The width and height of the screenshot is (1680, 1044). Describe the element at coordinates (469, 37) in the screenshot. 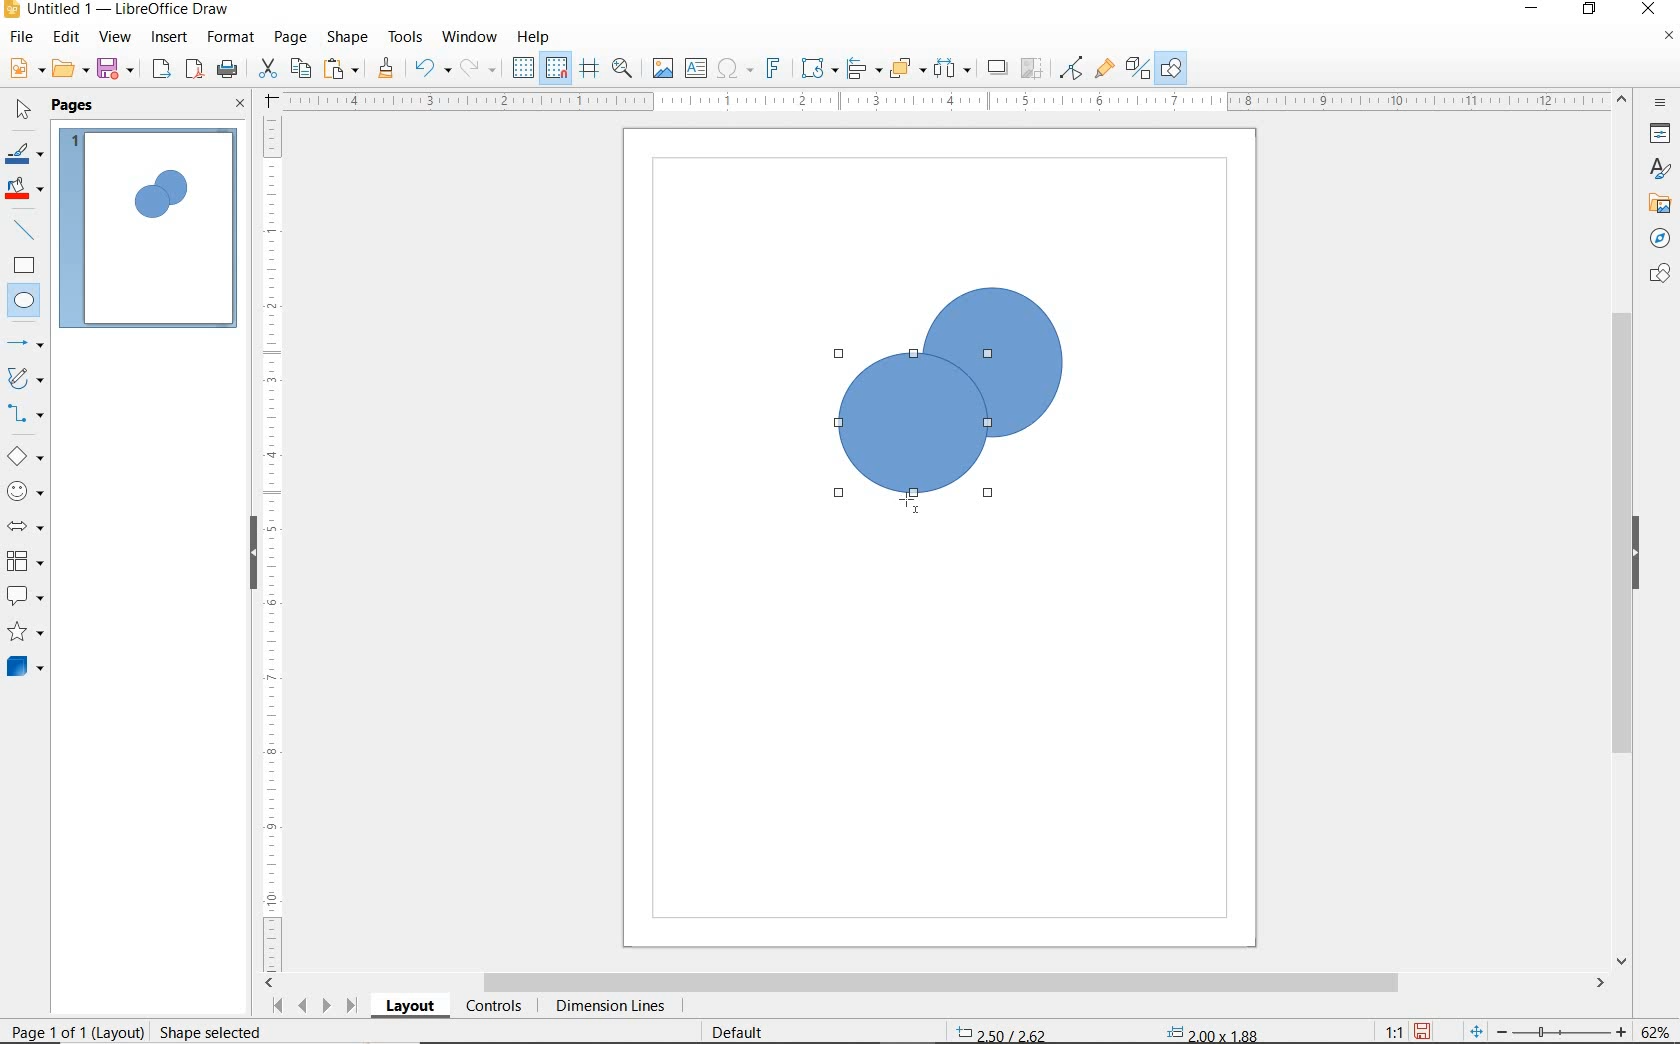

I see `WINDOW` at that location.